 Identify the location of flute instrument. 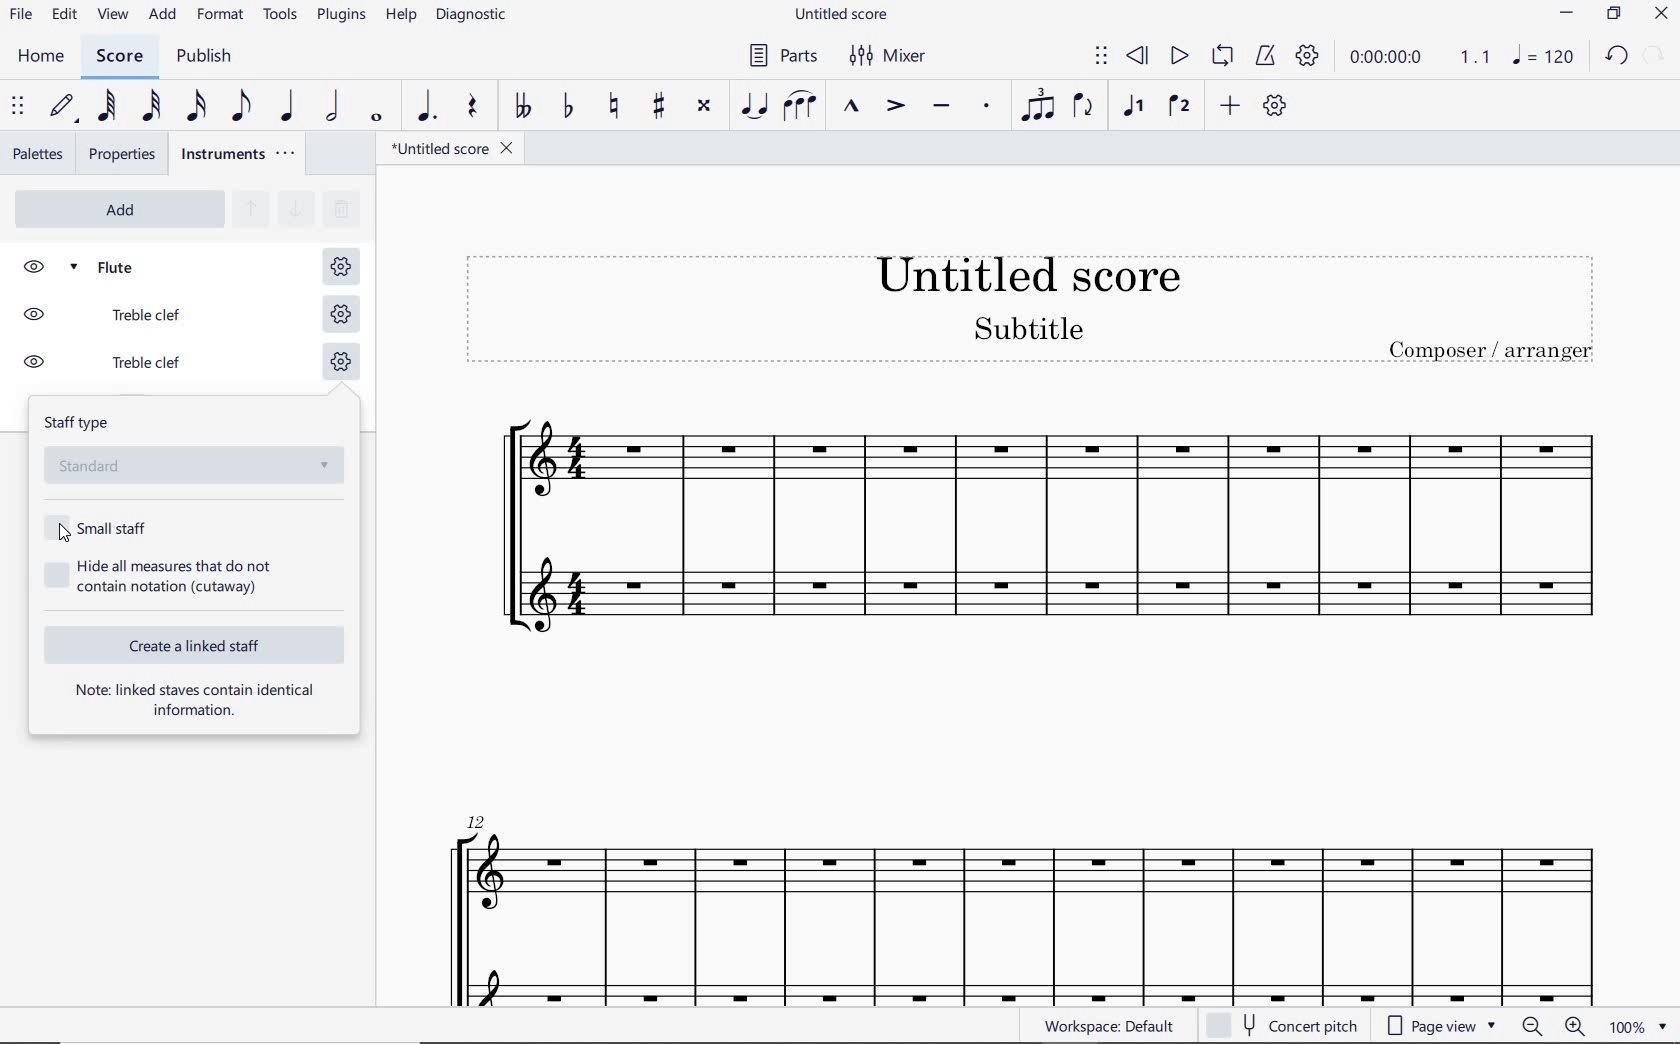
(1017, 866).